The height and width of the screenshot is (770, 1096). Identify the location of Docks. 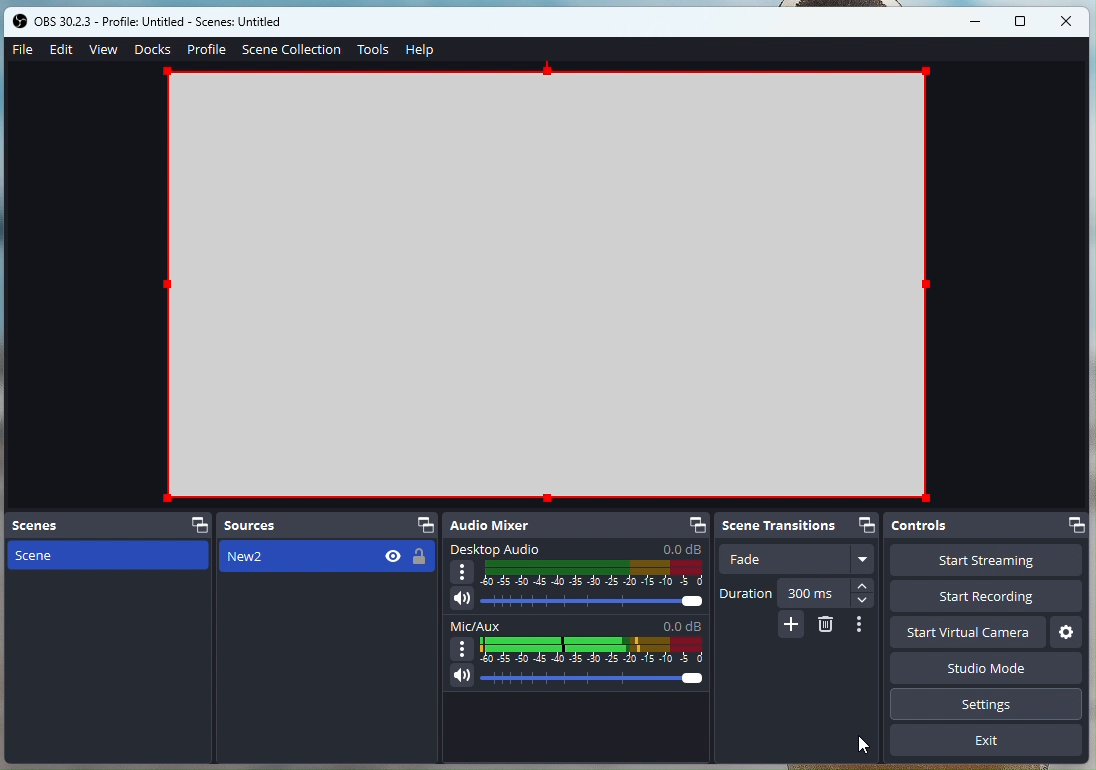
(153, 50).